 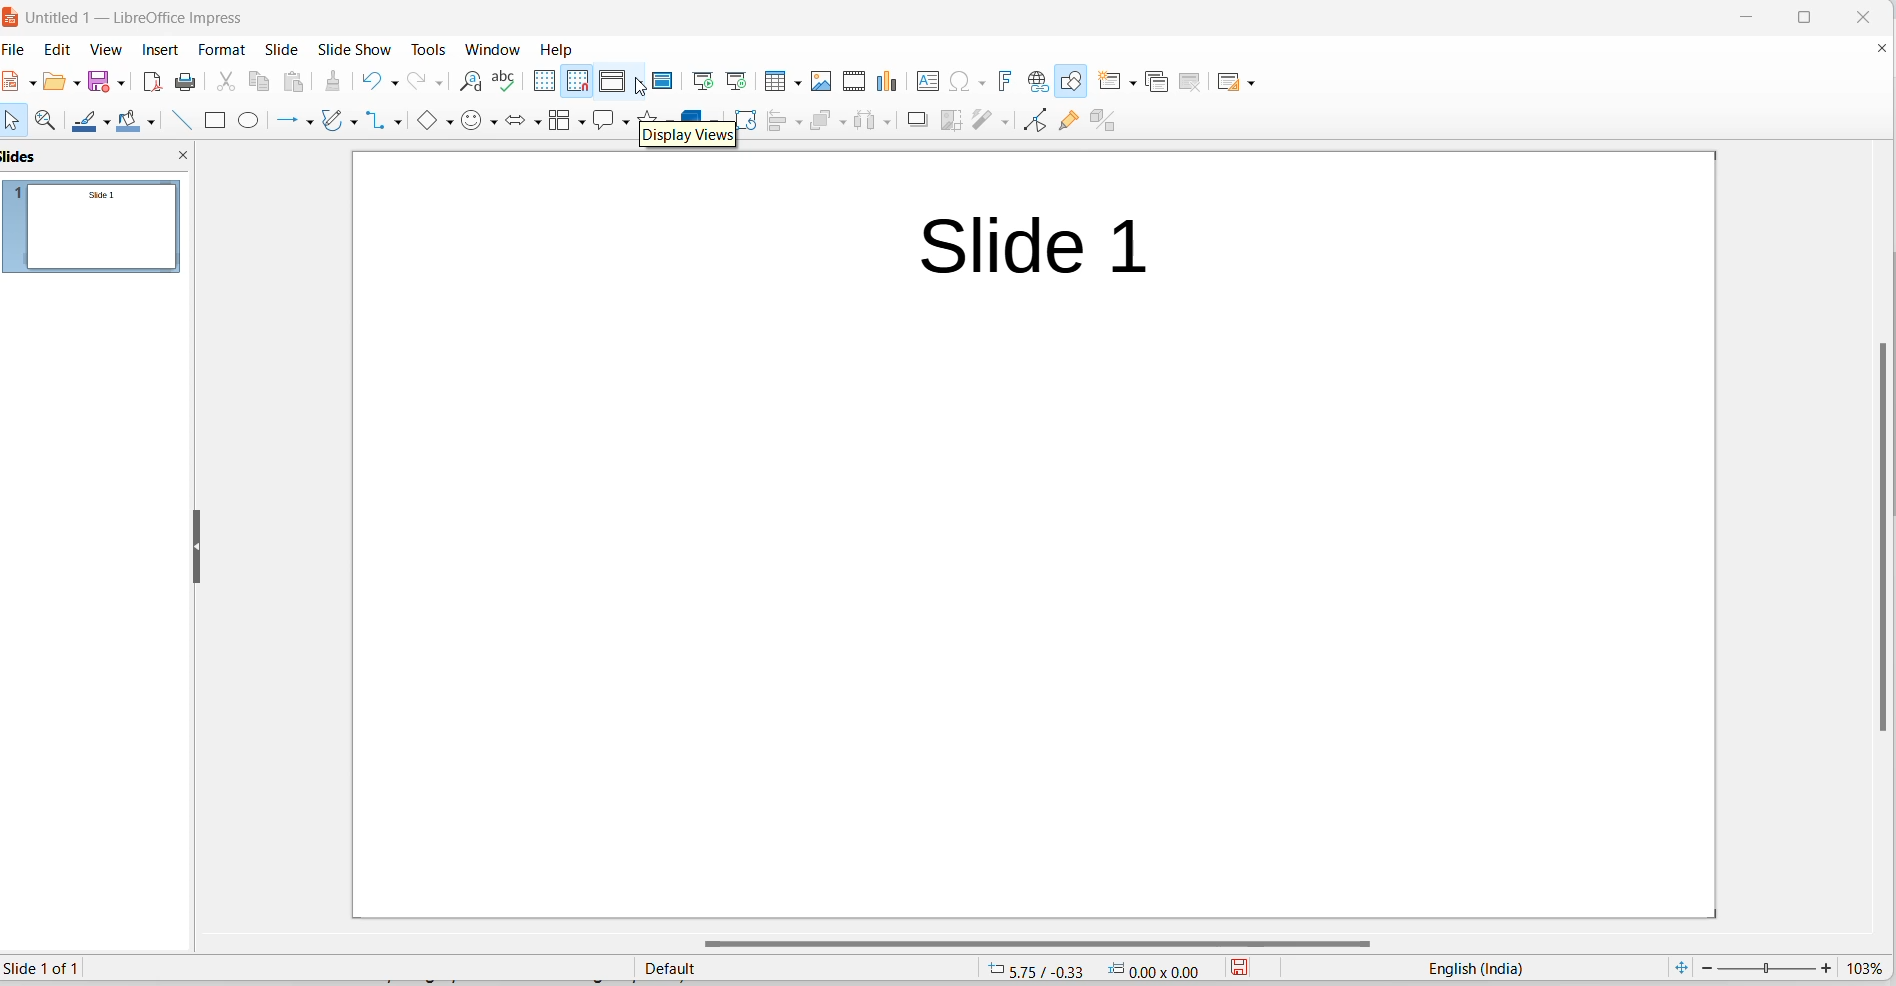 I want to click on close, so click(x=1744, y=17).